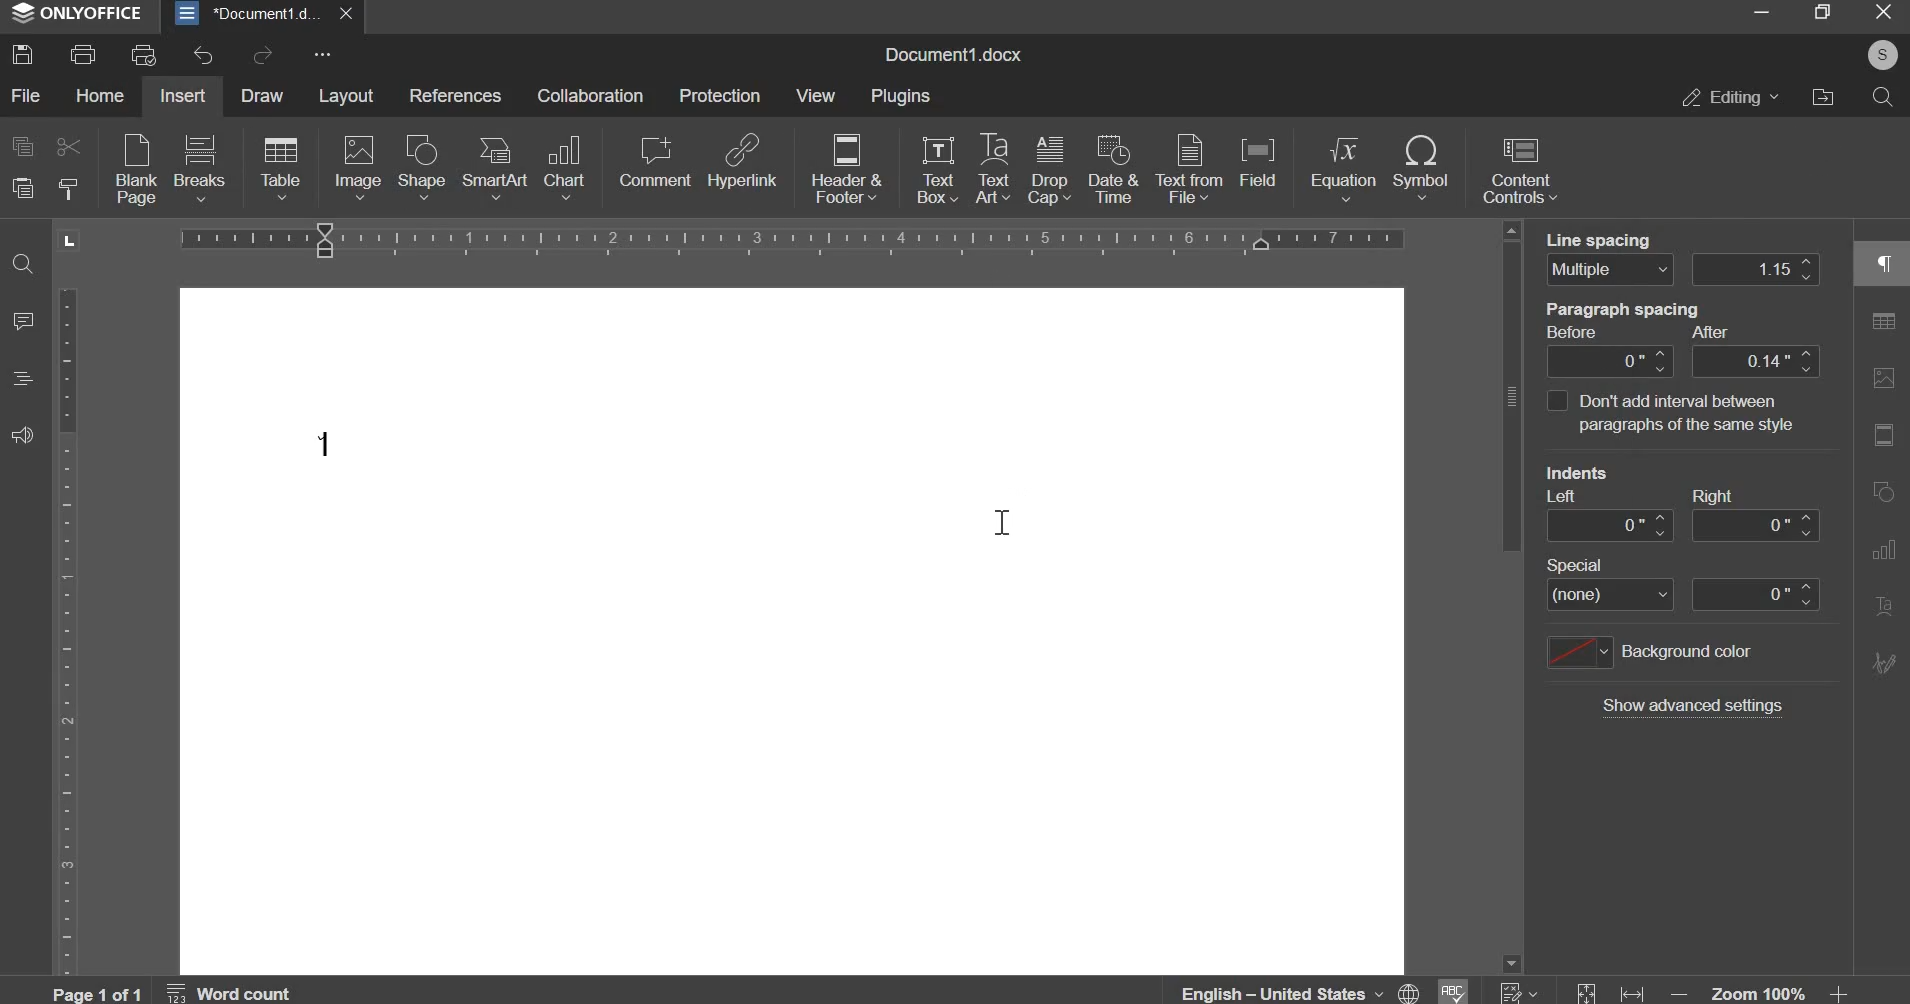 The image size is (1910, 1004). What do you see at coordinates (263, 55) in the screenshot?
I see `redo` at bounding box center [263, 55].